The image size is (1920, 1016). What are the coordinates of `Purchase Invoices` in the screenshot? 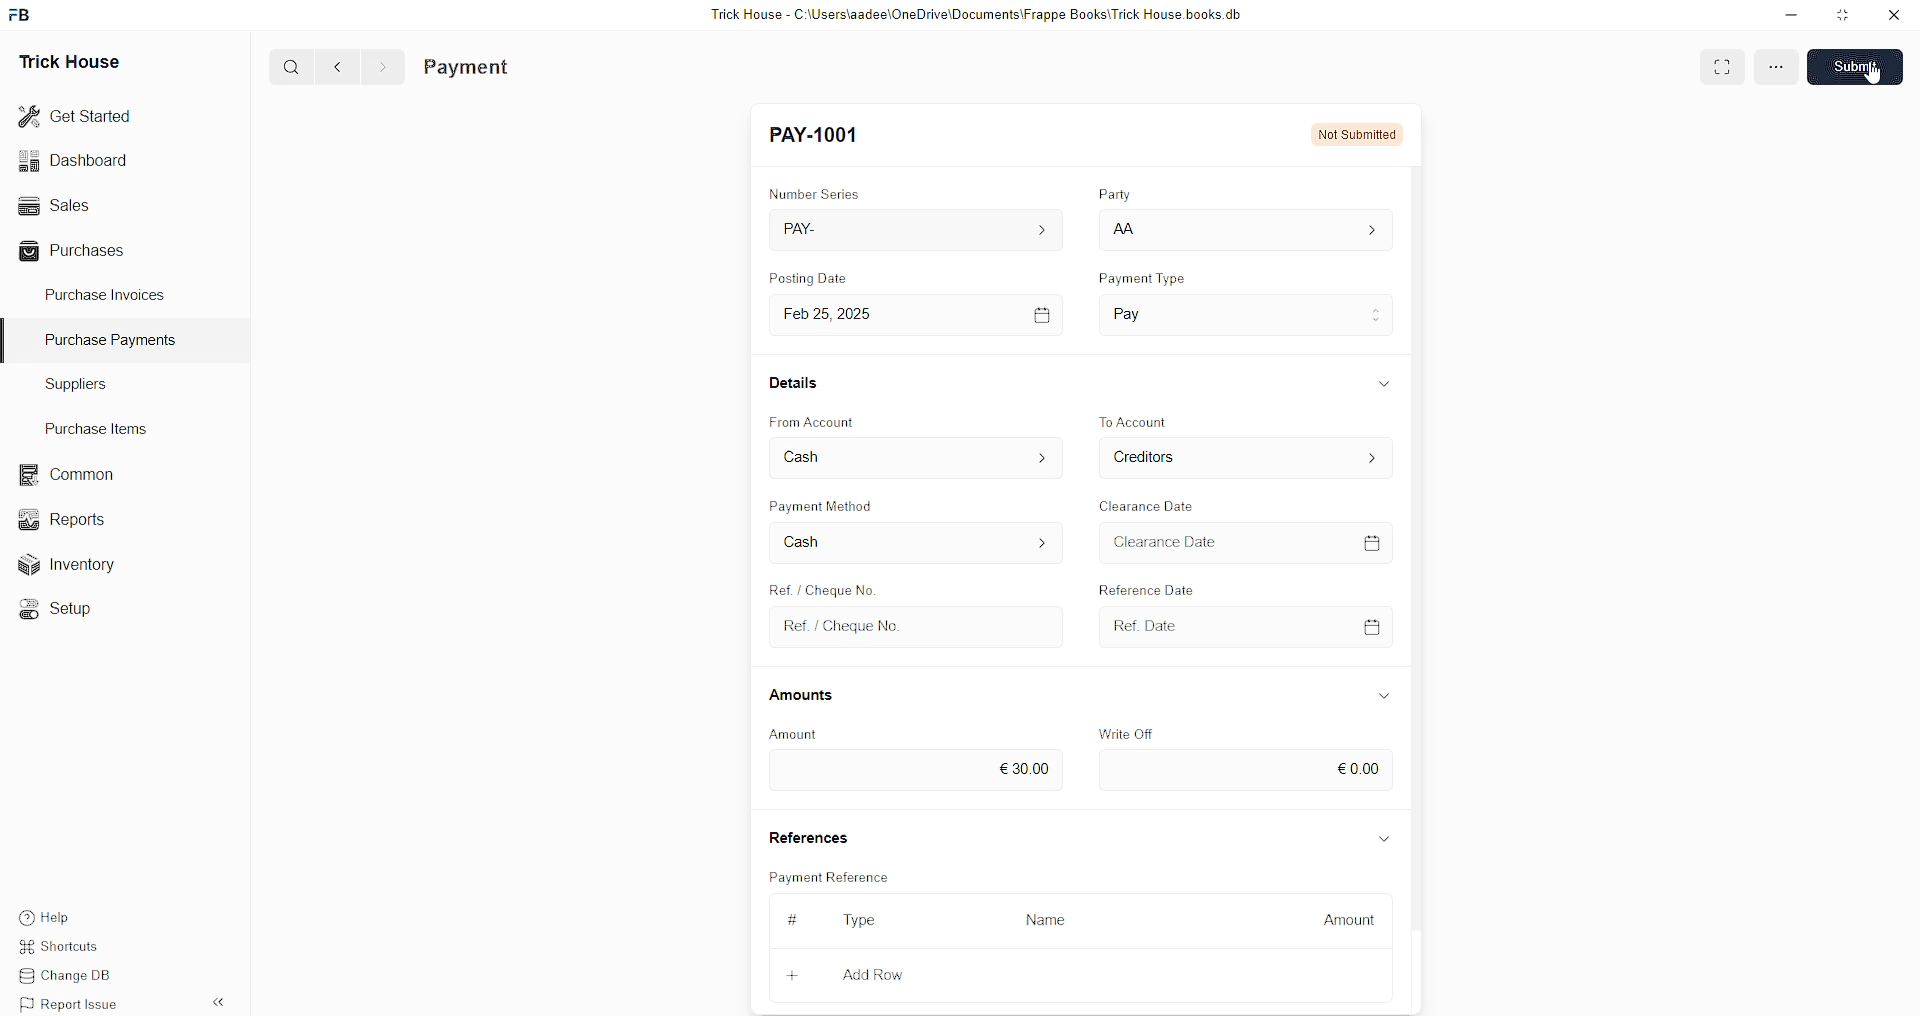 It's located at (108, 293).